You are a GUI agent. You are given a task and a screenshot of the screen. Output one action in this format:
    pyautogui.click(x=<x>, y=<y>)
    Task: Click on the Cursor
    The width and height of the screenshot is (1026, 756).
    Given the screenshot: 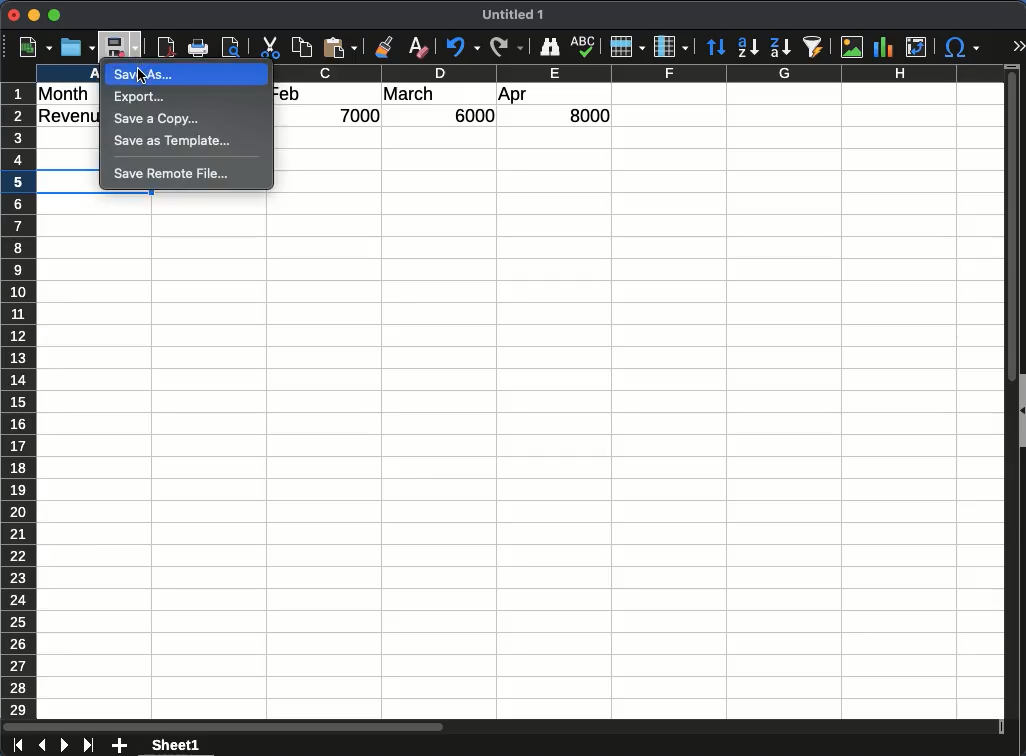 What is the action you would take?
    pyautogui.click(x=143, y=73)
    